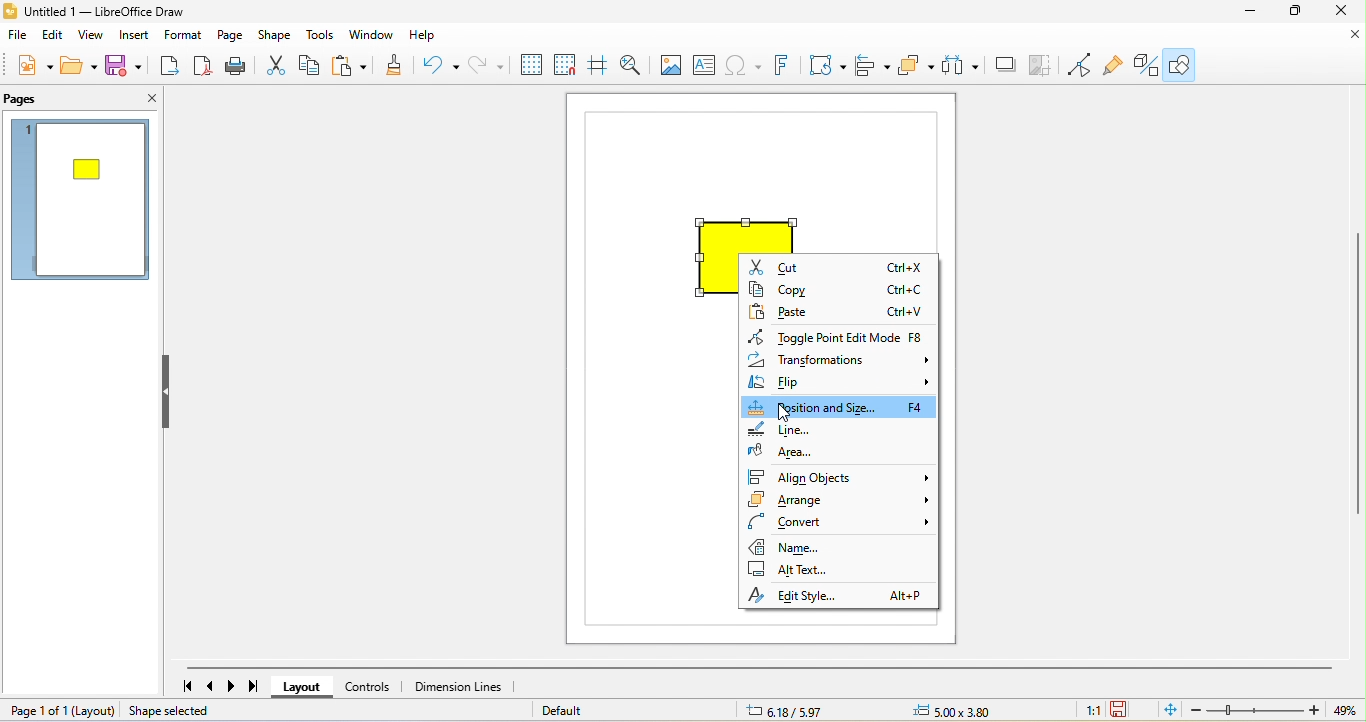 Image resolution: width=1366 pixels, height=722 pixels. What do you see at coordinates (61, 711) in the screenshot?
I see `page 1 of 1` at bounding box center [61, 711].